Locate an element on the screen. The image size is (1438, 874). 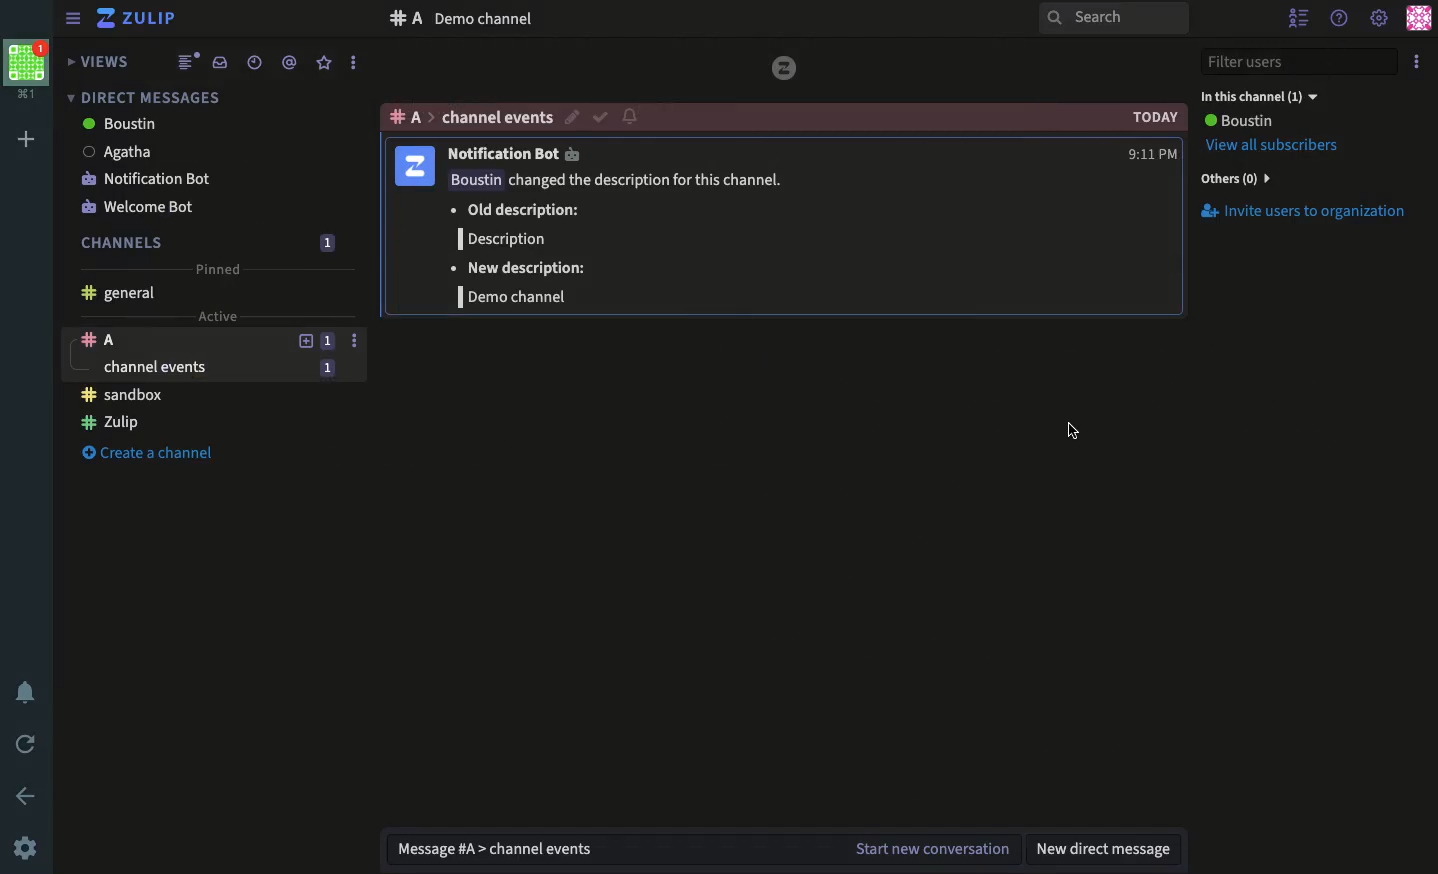
#A is located at coordinates (402, 117).